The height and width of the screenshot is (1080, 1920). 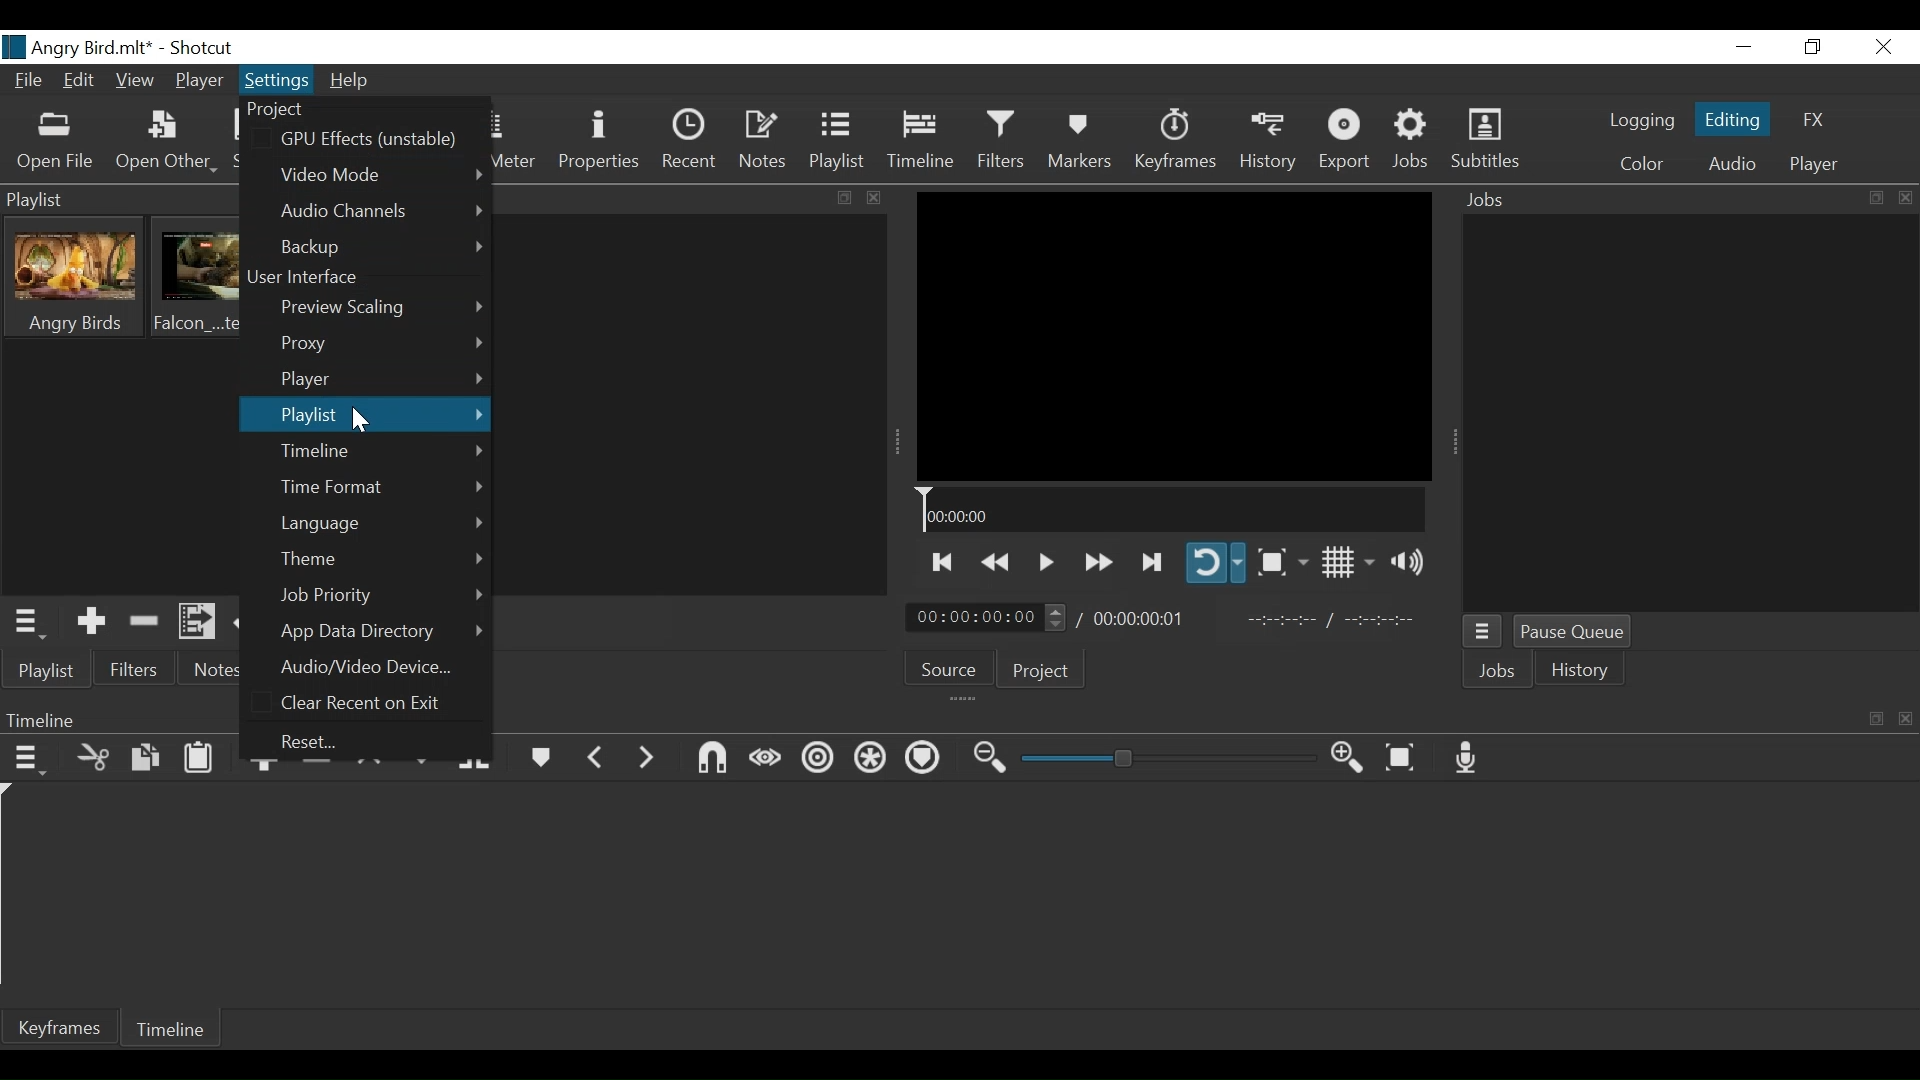 What do you see at coordinates (380, 345) in the screenshot?
I see `Proxy` at bounding box center [380, 345].